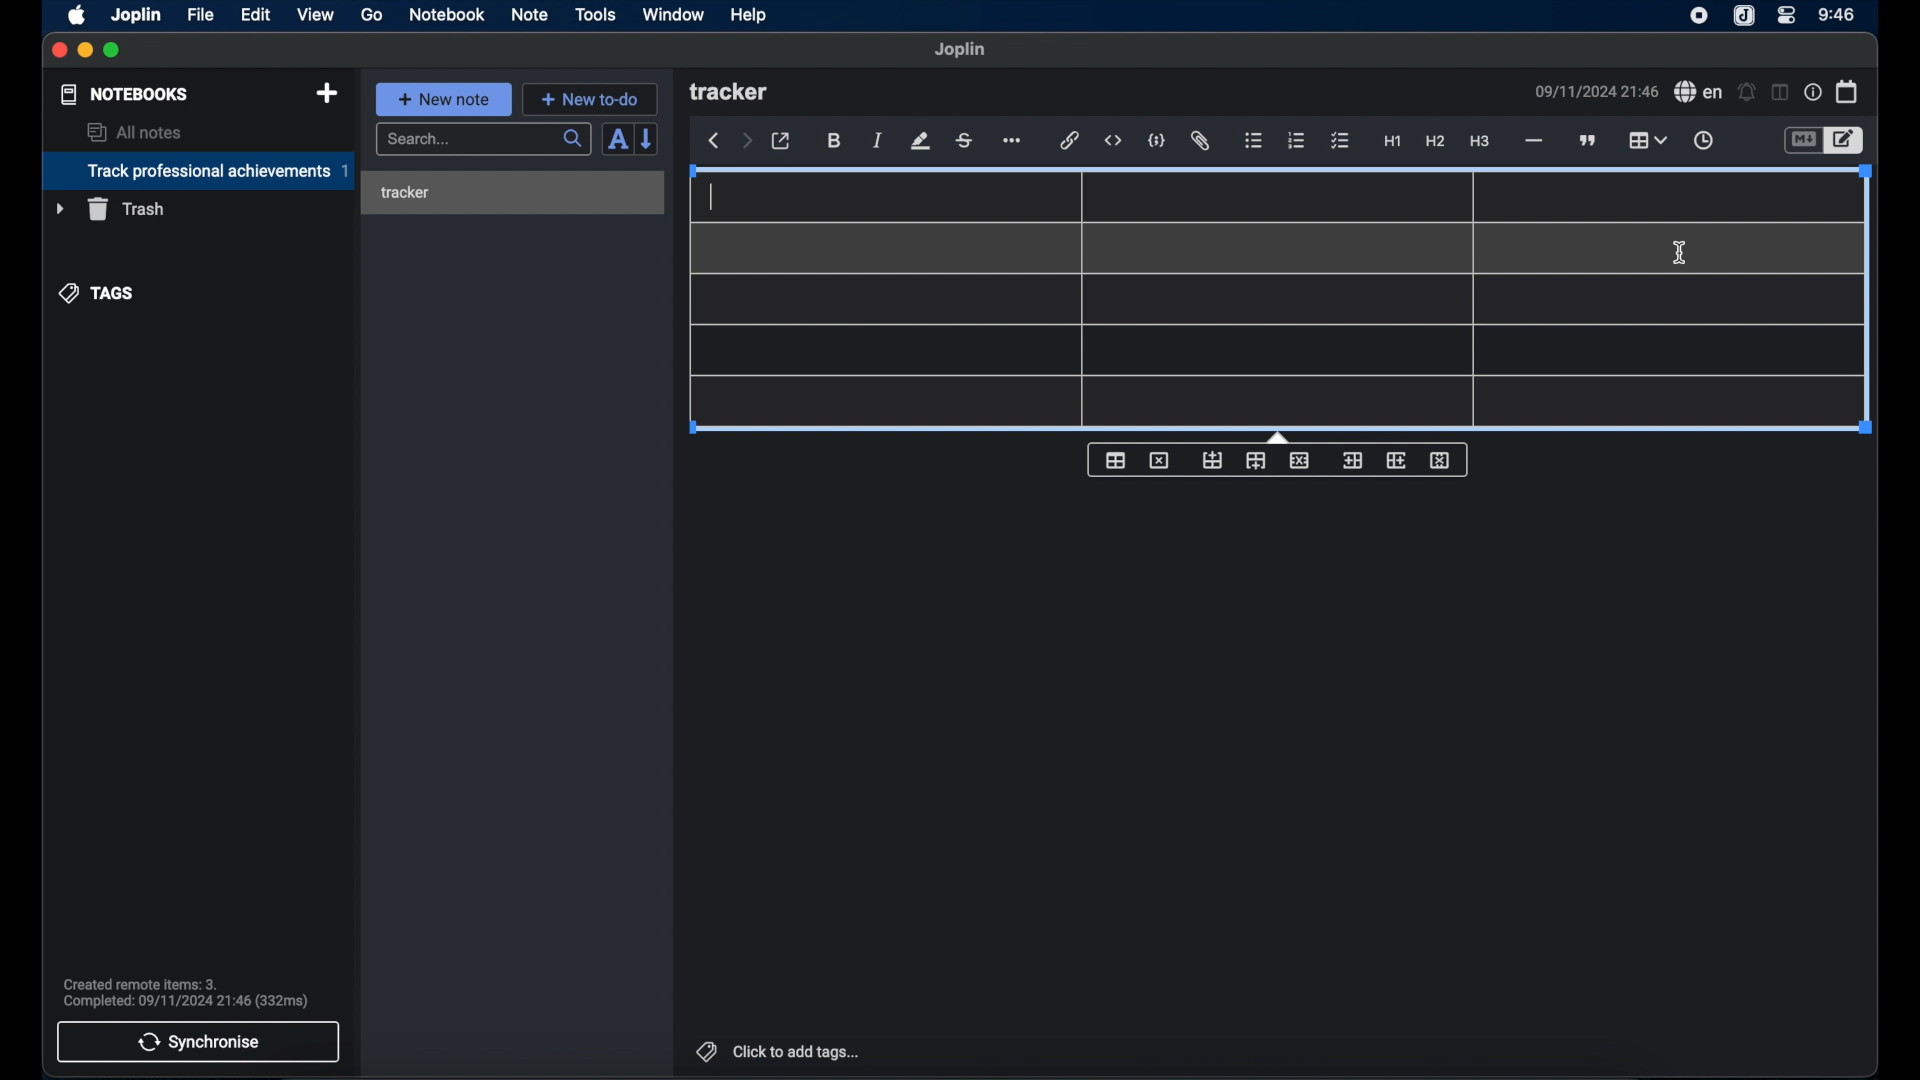 Image resolution: width=1920 pixels, height=1080 pixels. I want to click on close, so click(59, 50).